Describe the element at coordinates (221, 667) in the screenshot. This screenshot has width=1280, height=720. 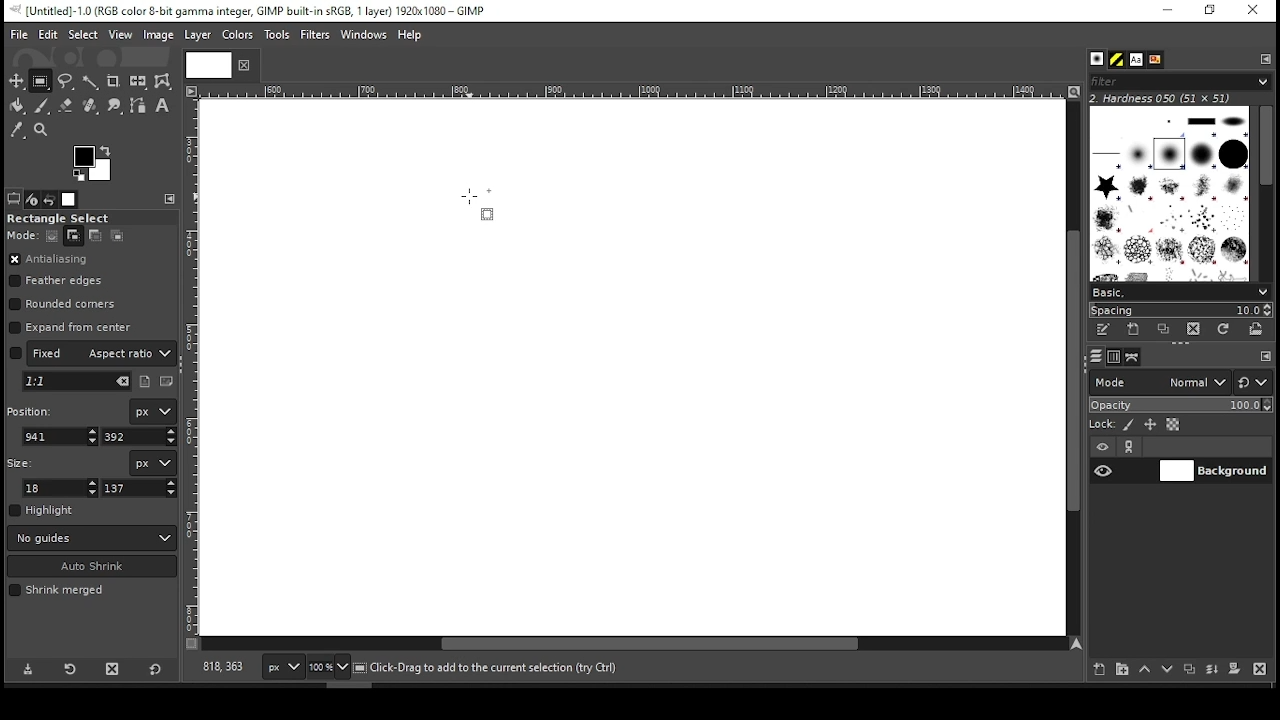
I see `818,363` at that location.